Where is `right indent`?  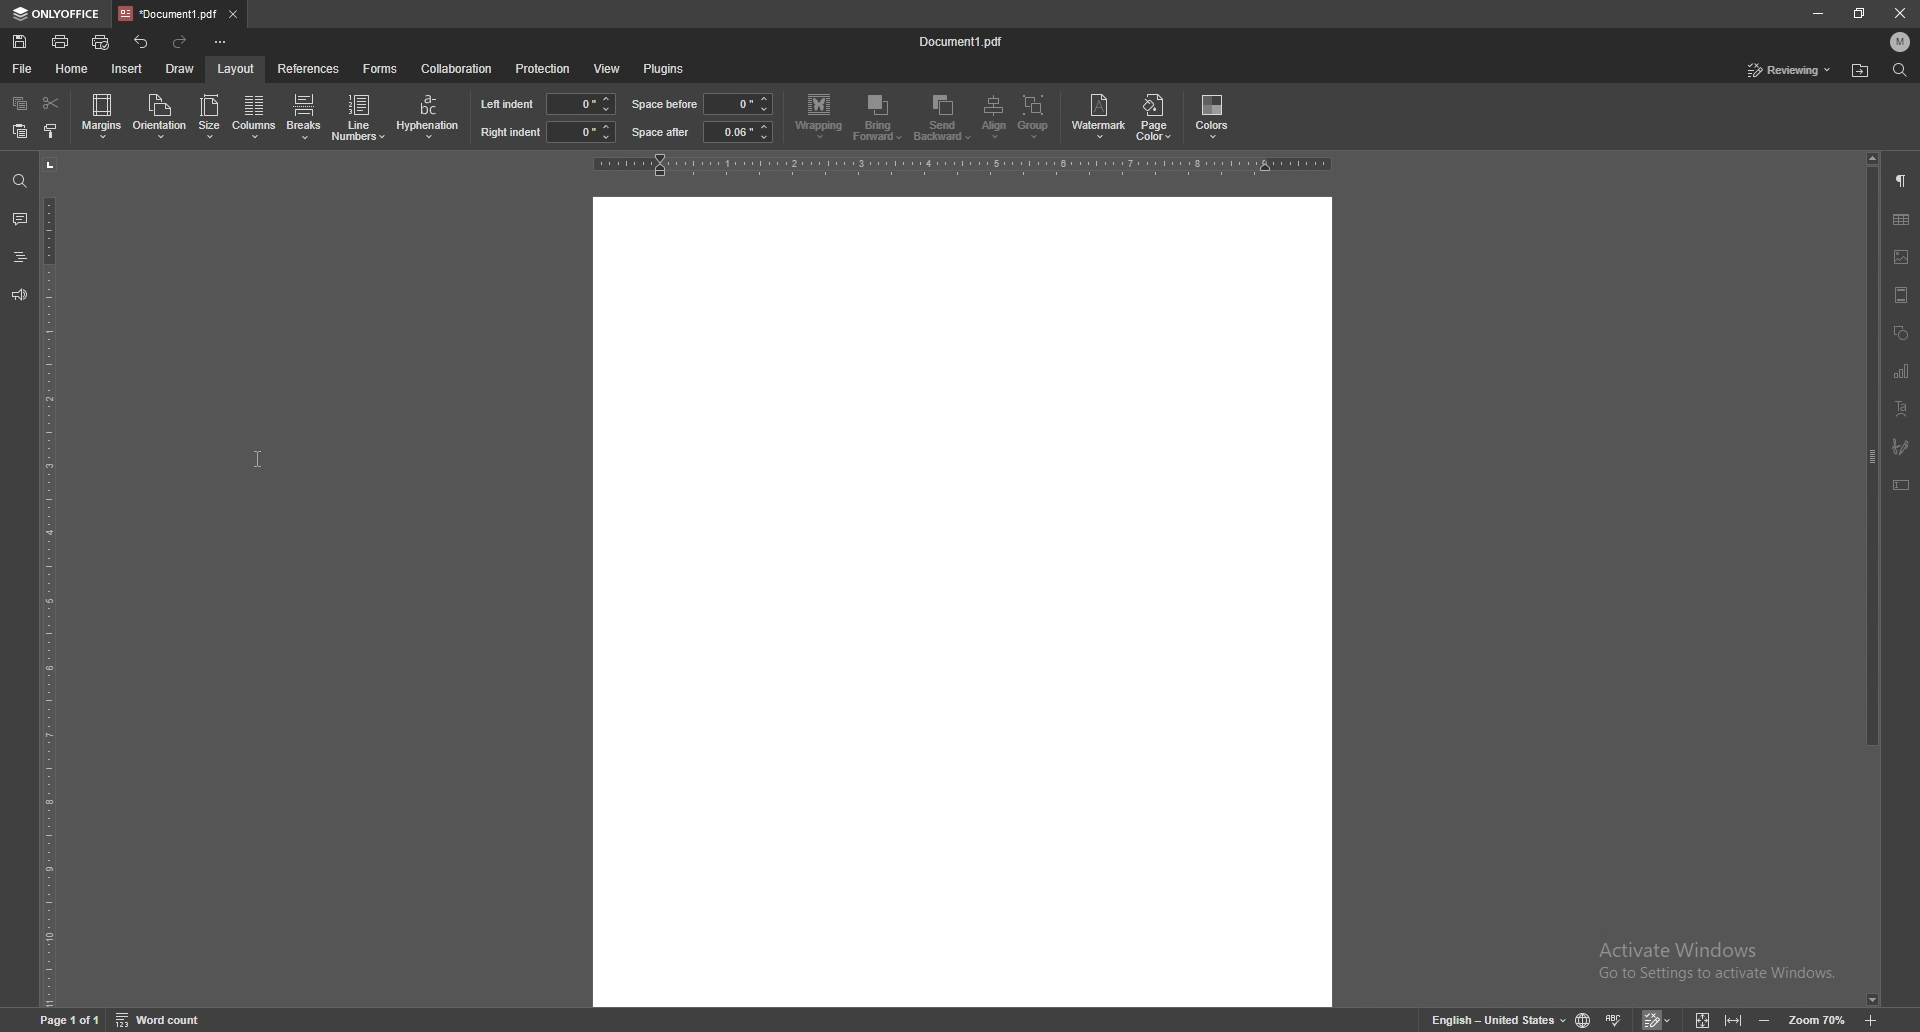
right indent is located at coordinates (509, 133).